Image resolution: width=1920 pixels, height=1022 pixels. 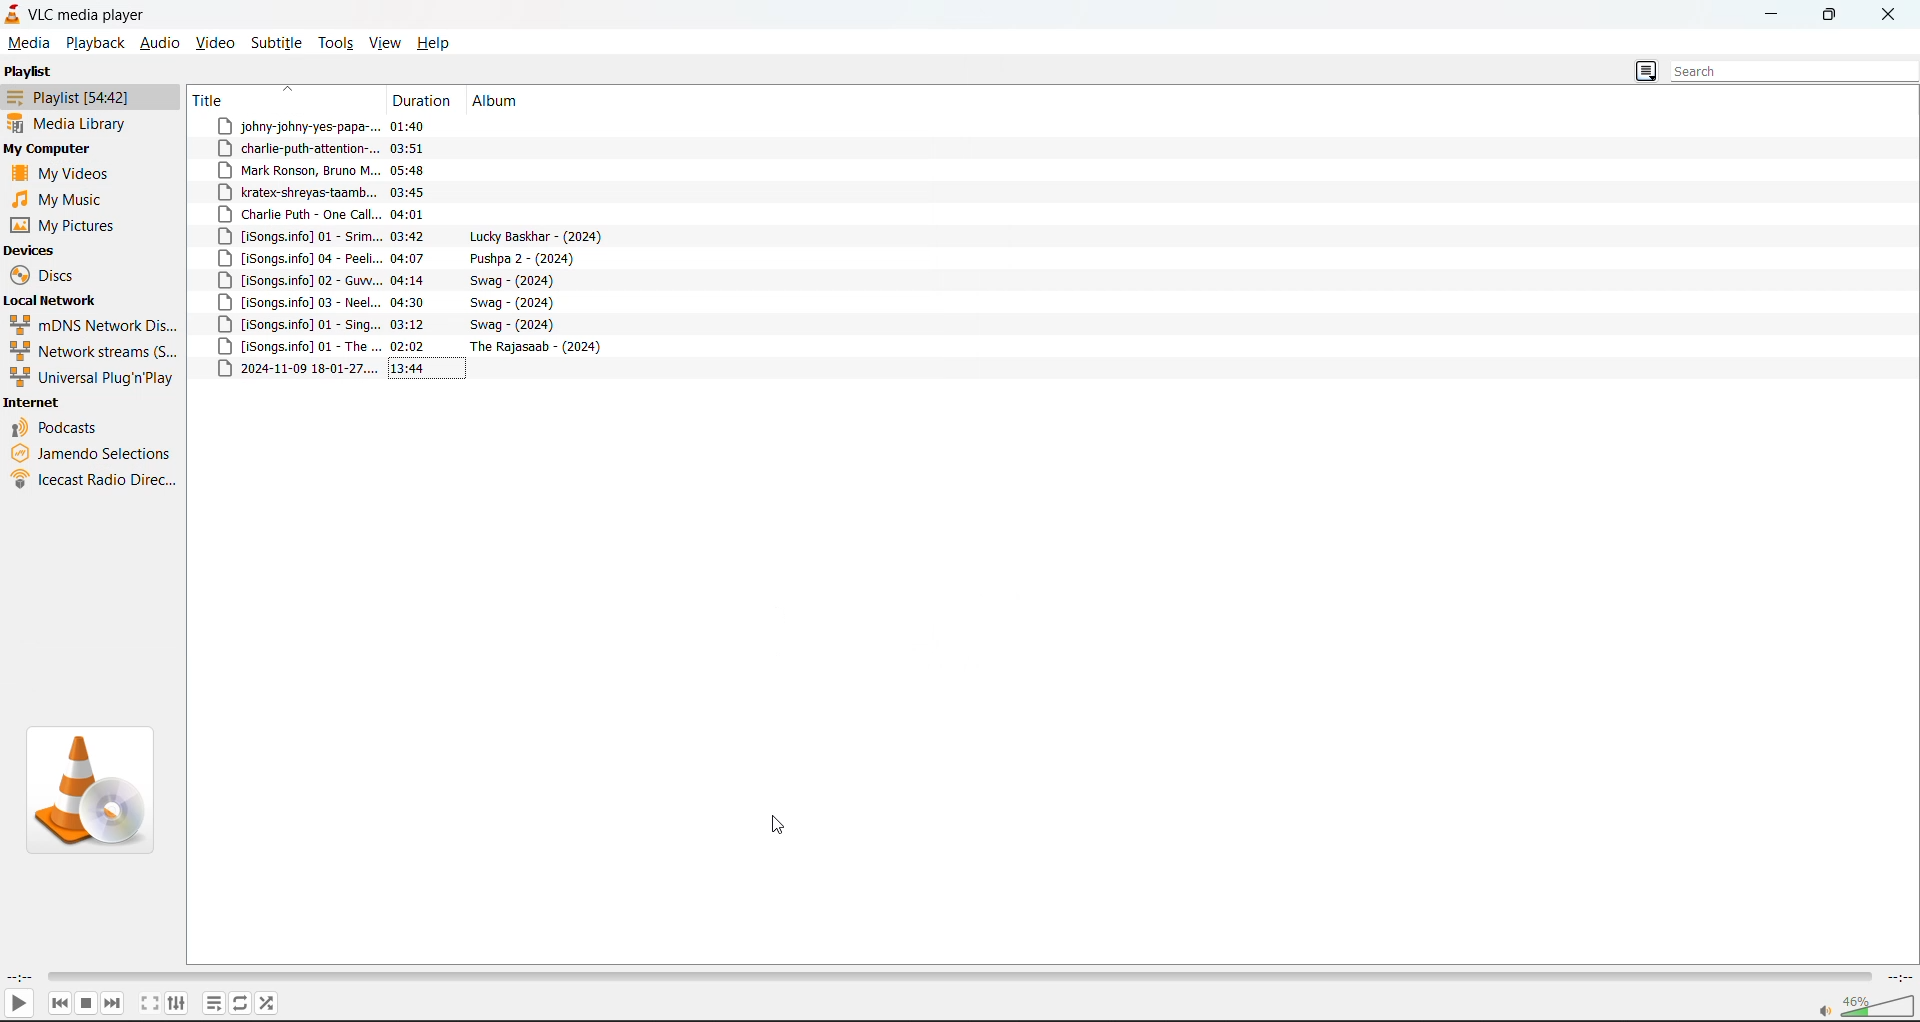 I want to click on album, so click(x=496, y=101).